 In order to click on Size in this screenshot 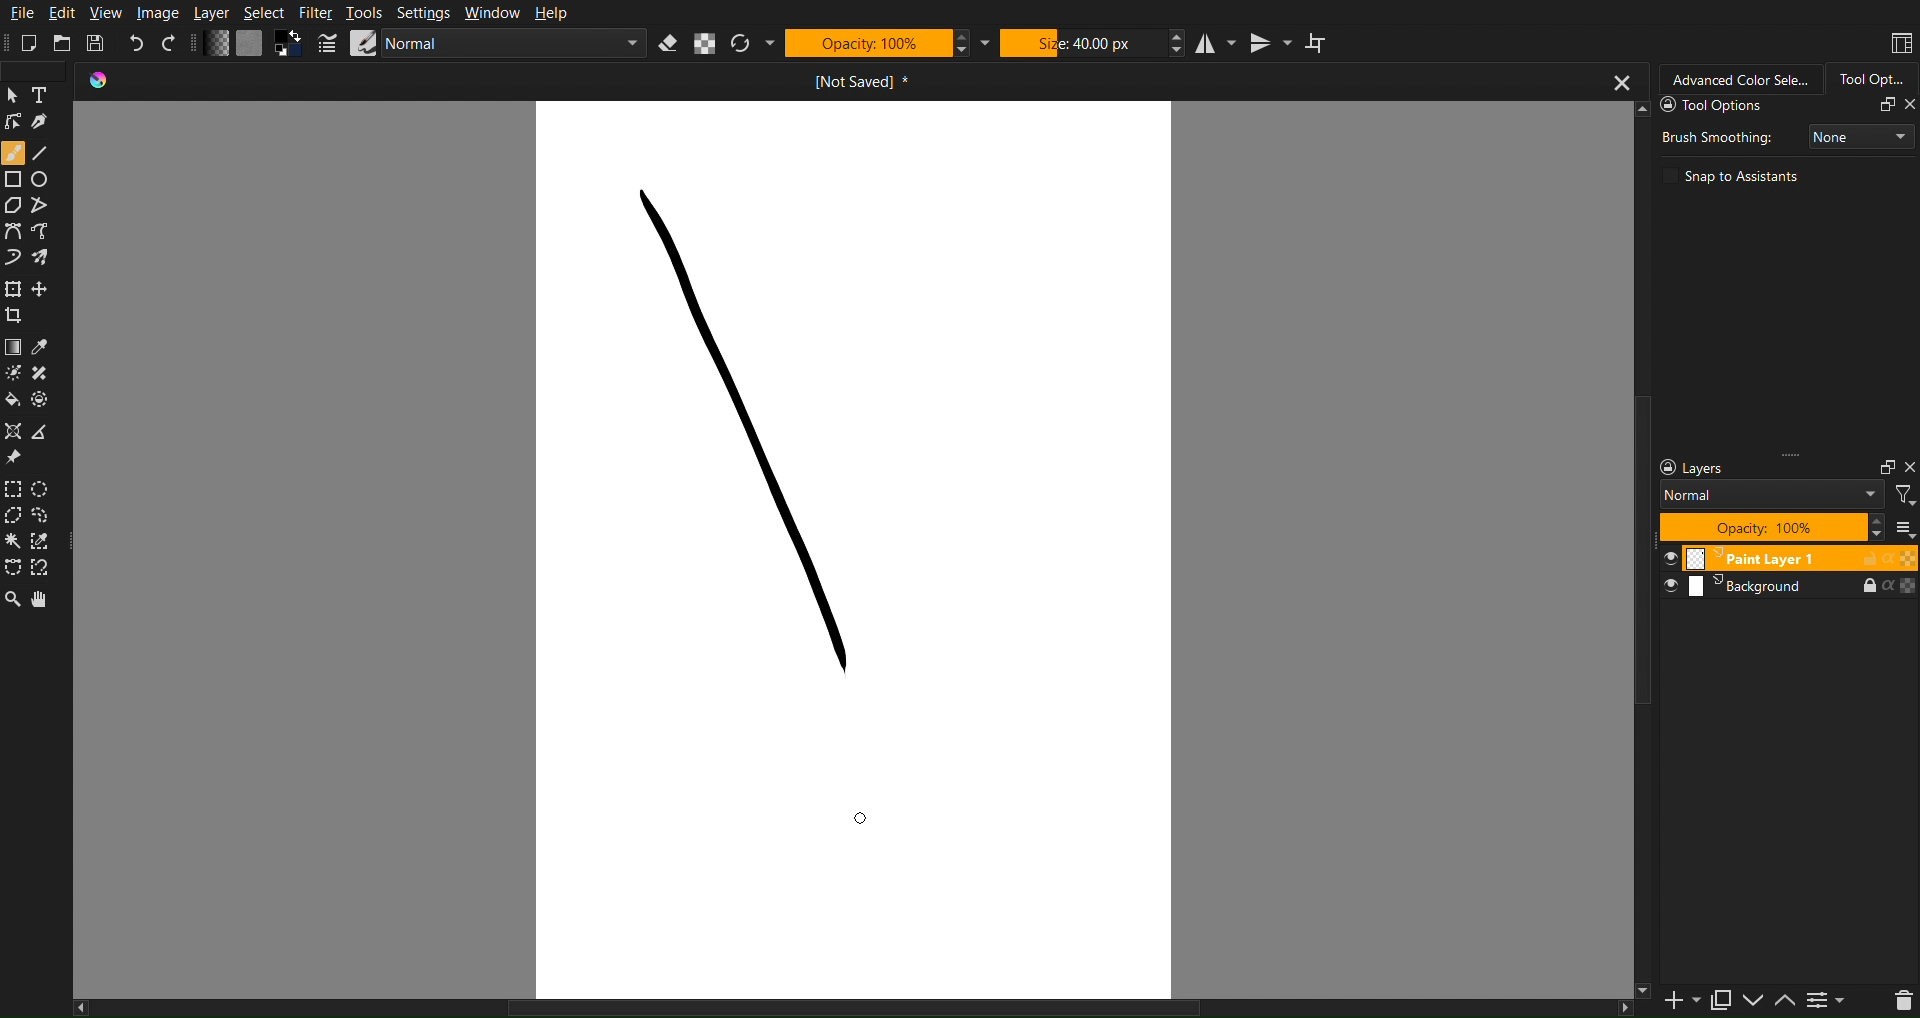, I will do `click(1083, 43)`.